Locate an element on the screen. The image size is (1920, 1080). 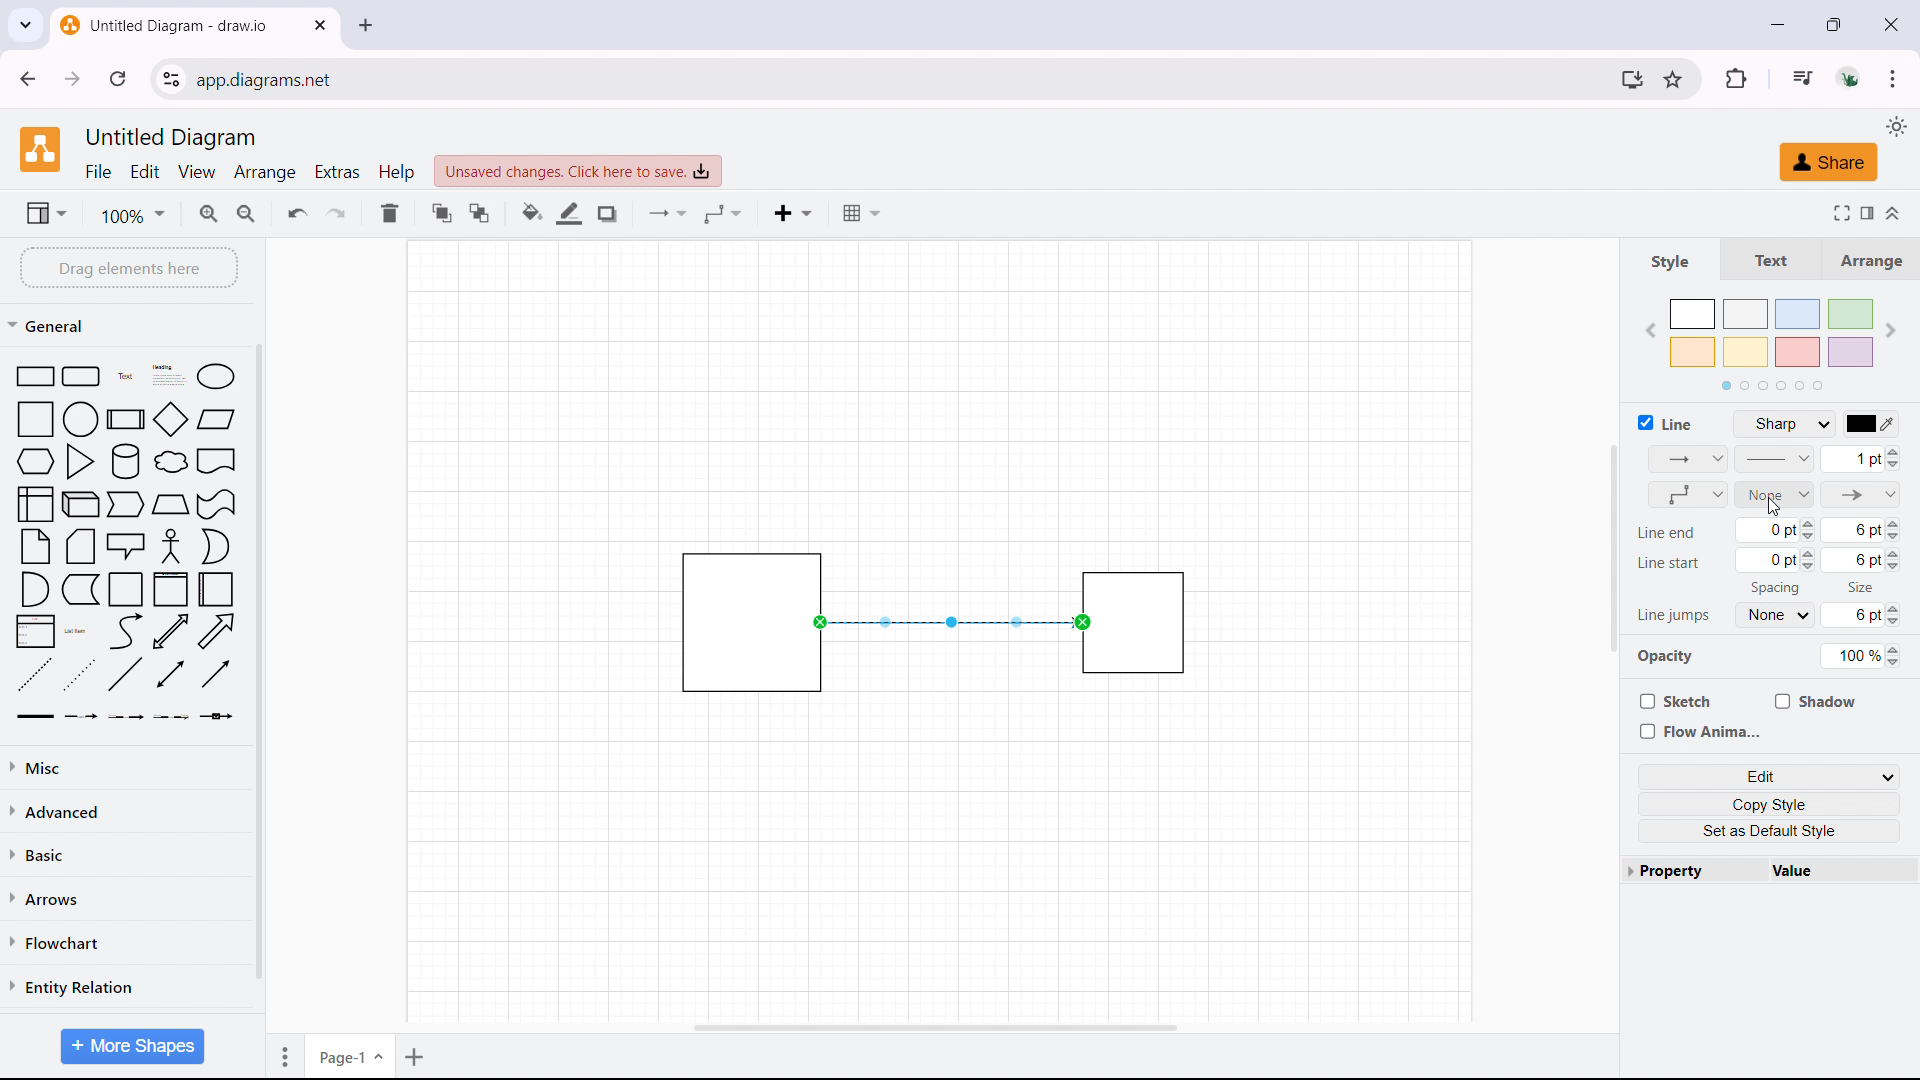
zoom out is located at coordinates (248, 211).